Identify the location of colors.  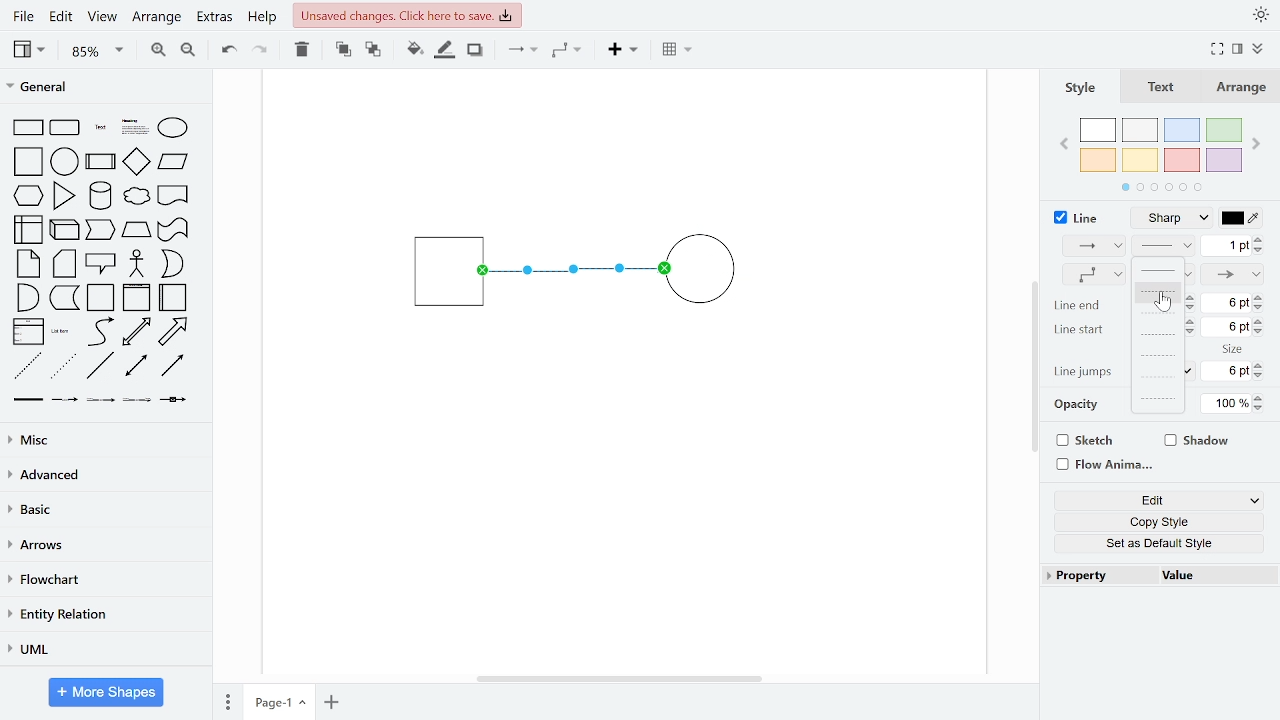
(1162, 151).